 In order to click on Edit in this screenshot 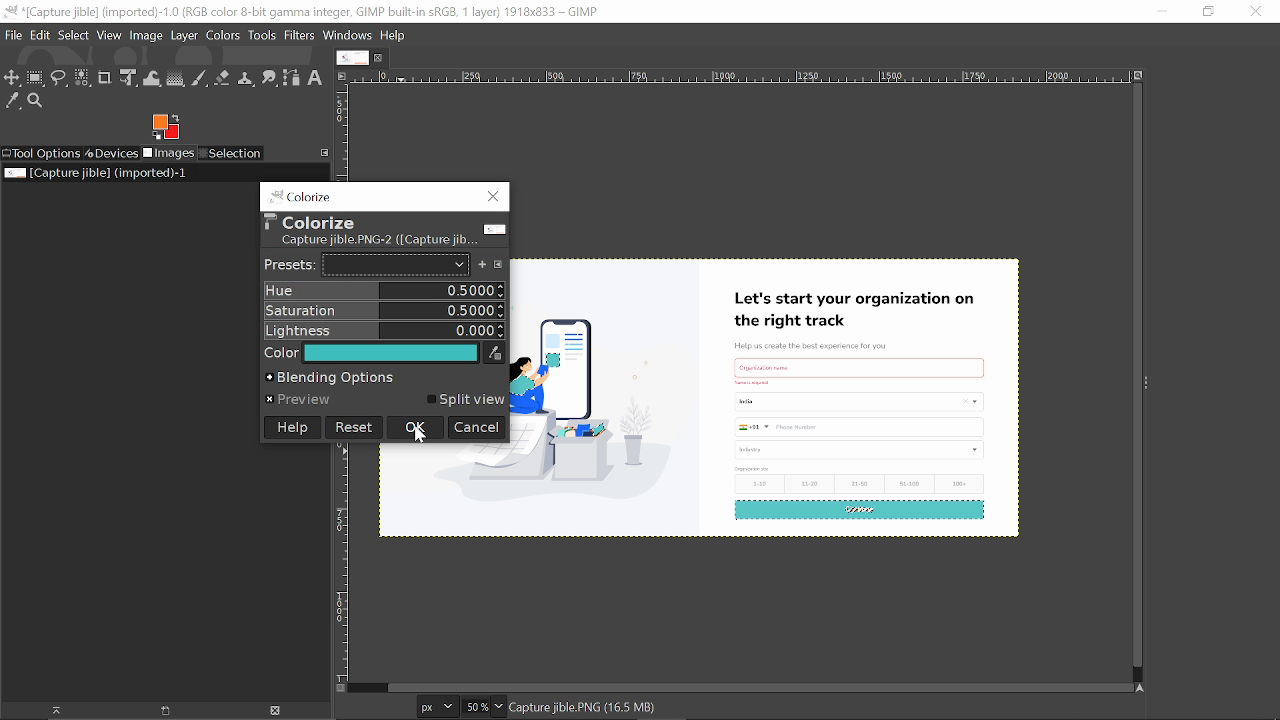, I will do `click(41, 34)`.